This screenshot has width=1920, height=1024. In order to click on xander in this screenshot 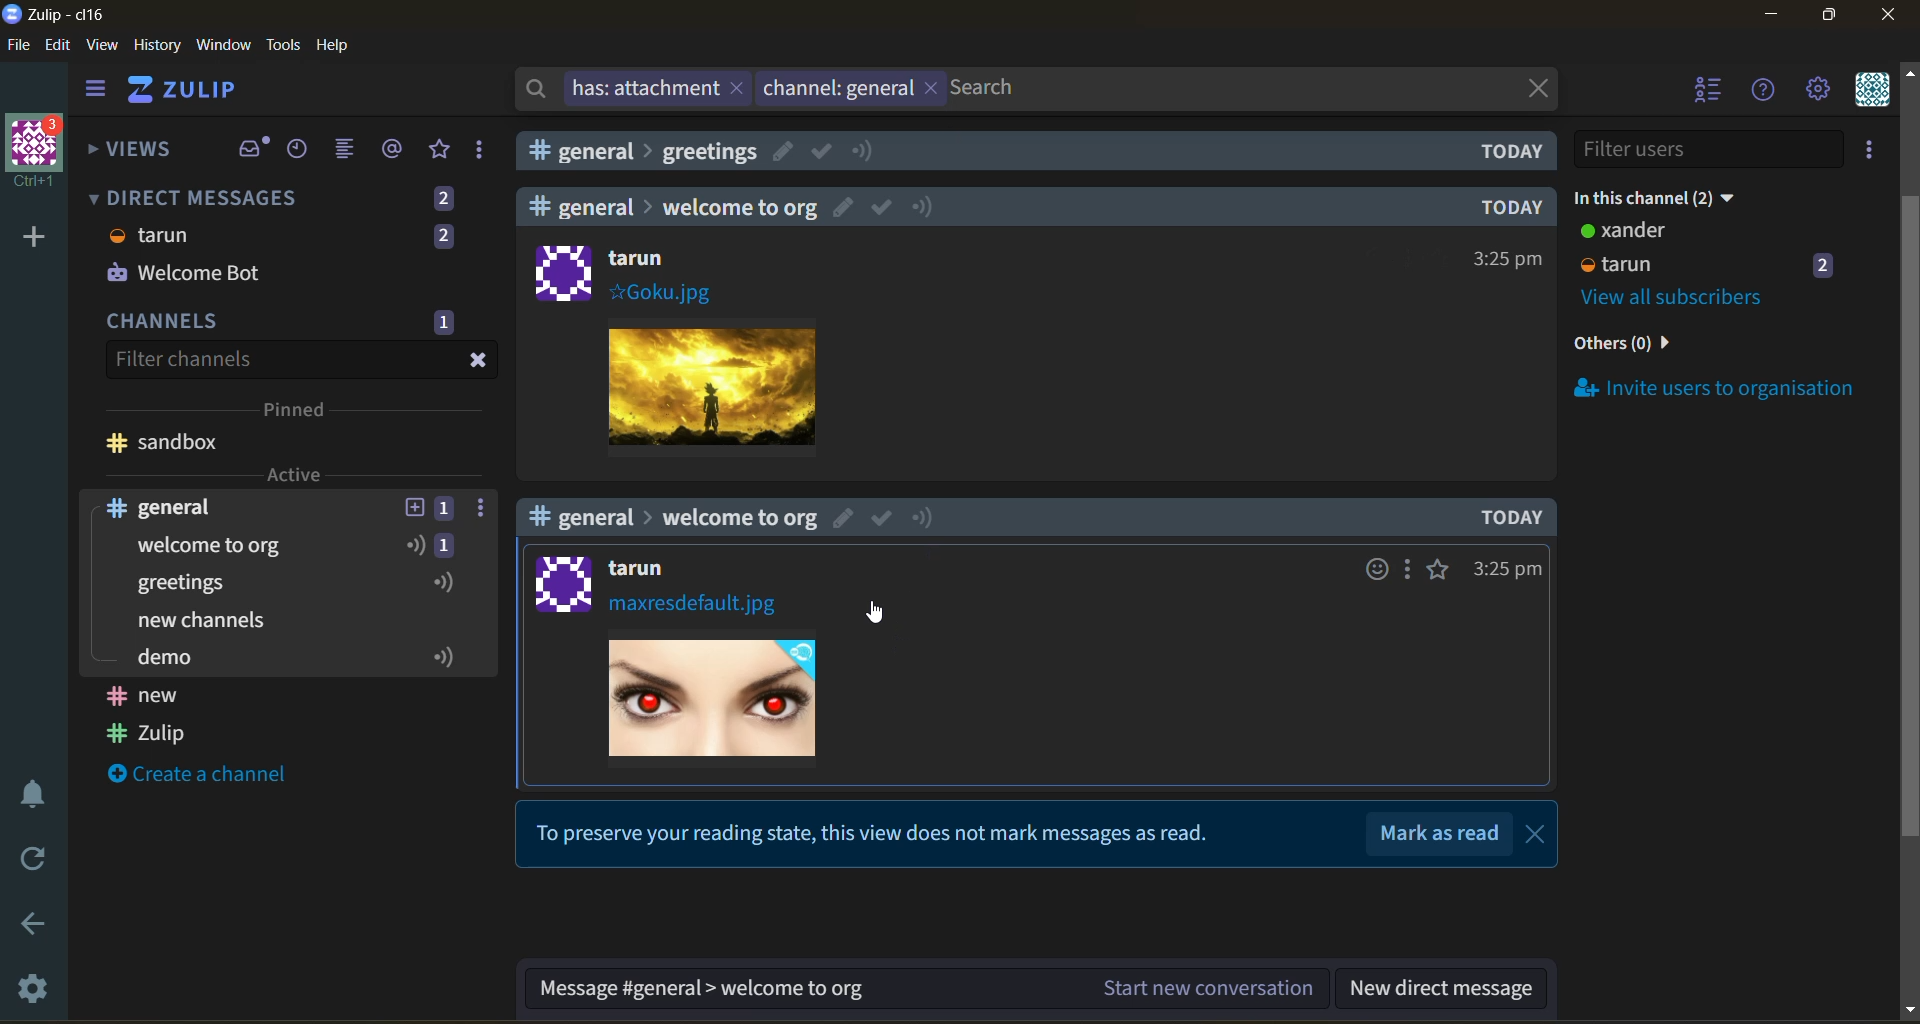, I will do `click(1619, 197)`.